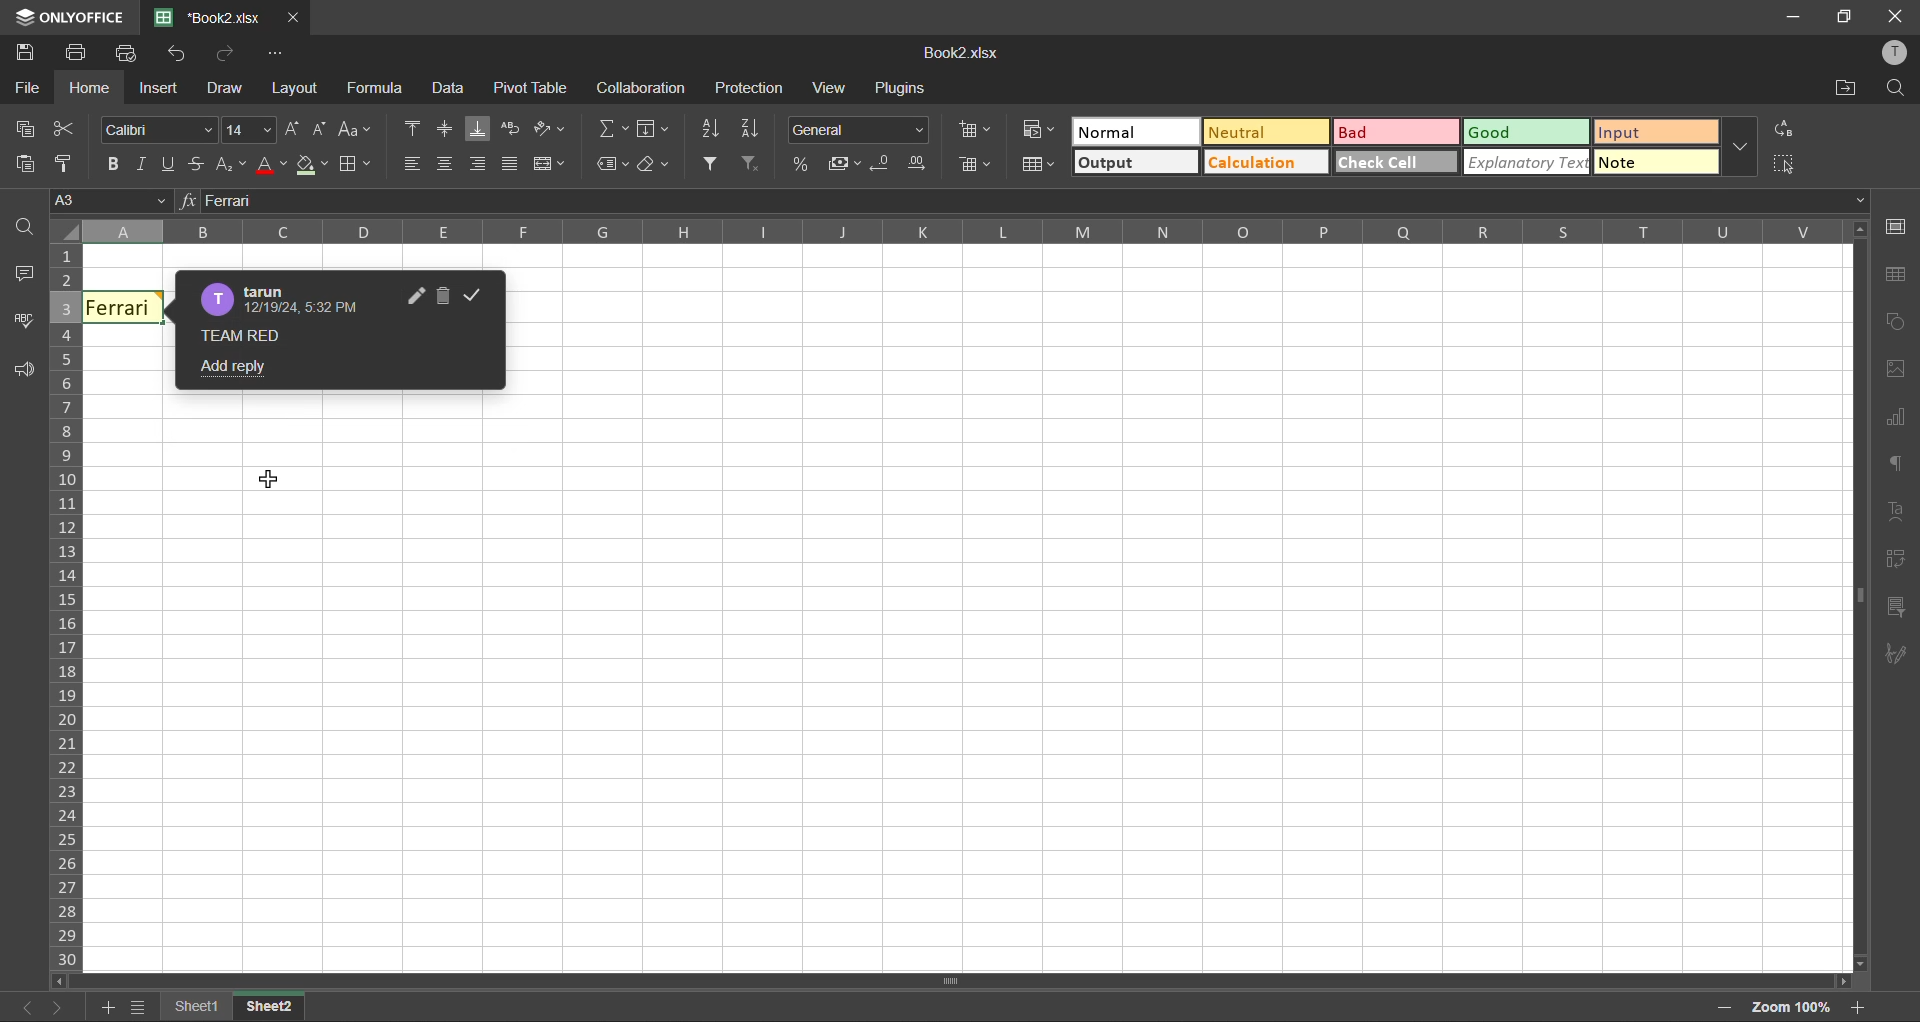  I want to click on insert, so click(159, 87).